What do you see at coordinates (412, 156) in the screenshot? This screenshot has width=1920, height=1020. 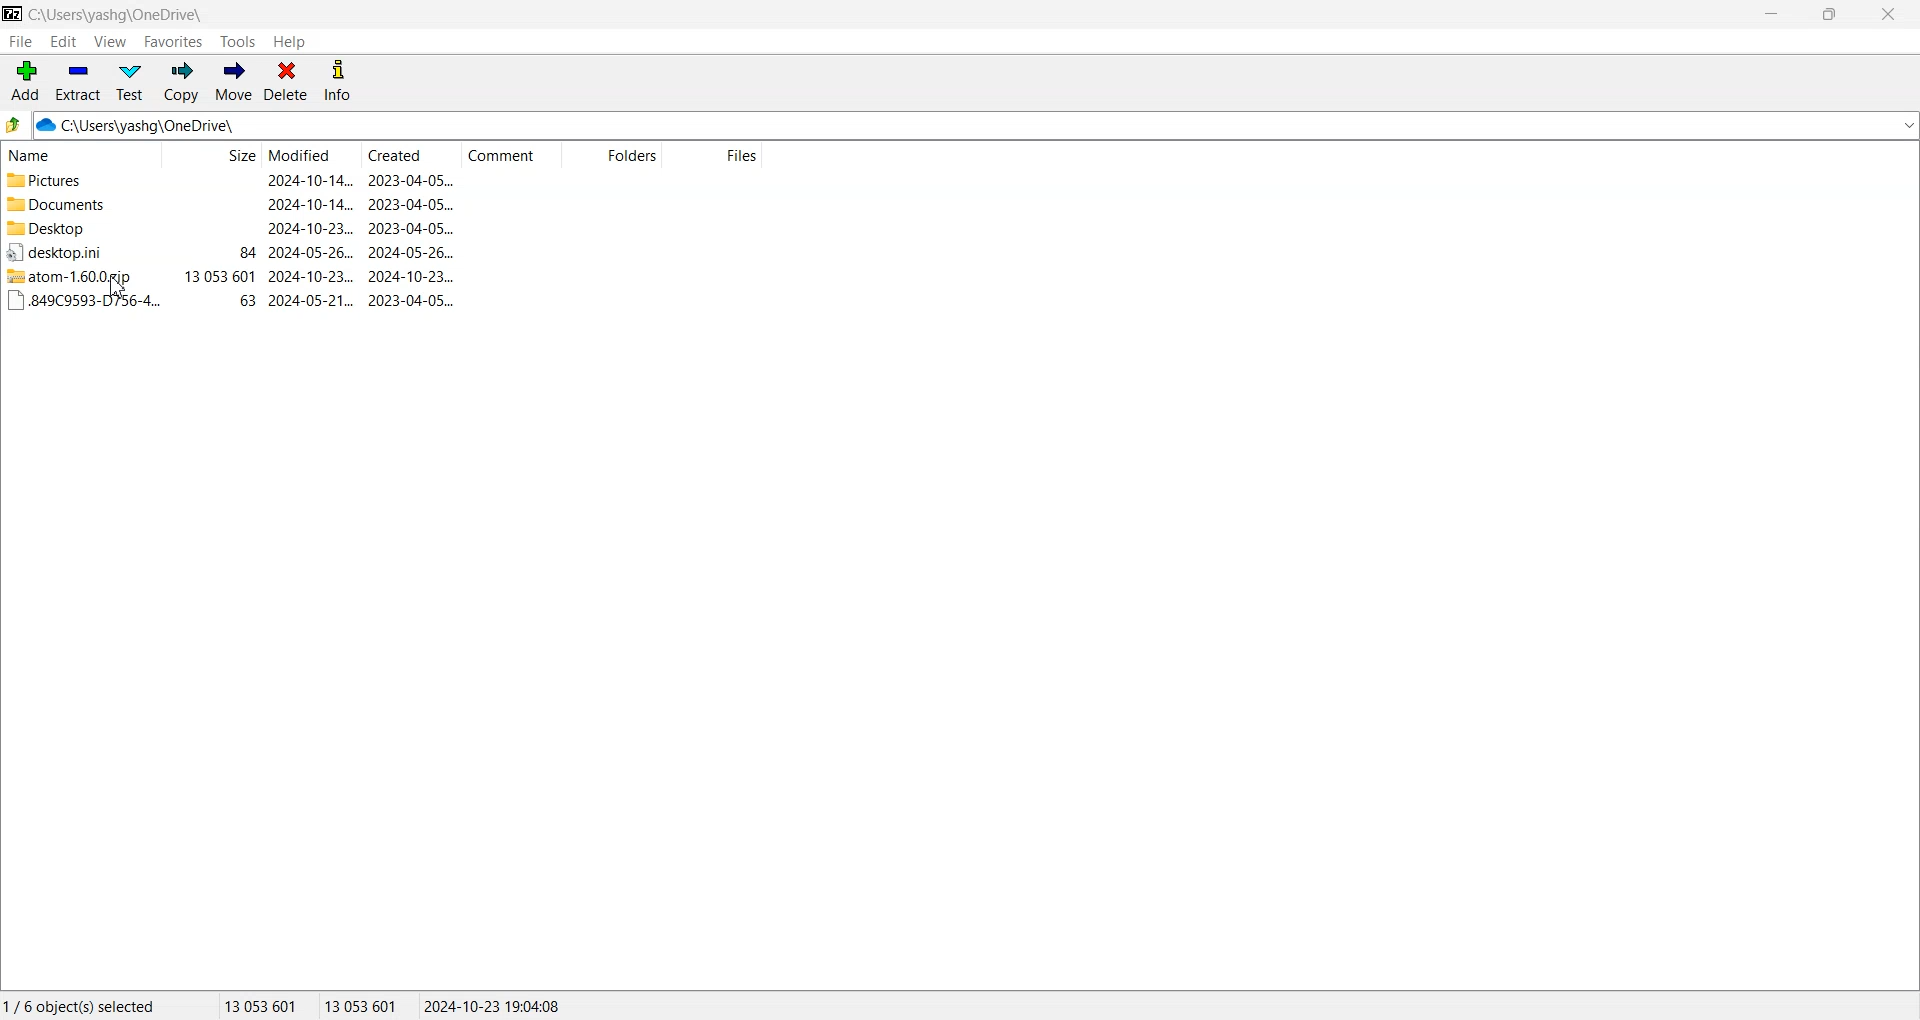 I see `Created Date` at bounding box center [412, 156].